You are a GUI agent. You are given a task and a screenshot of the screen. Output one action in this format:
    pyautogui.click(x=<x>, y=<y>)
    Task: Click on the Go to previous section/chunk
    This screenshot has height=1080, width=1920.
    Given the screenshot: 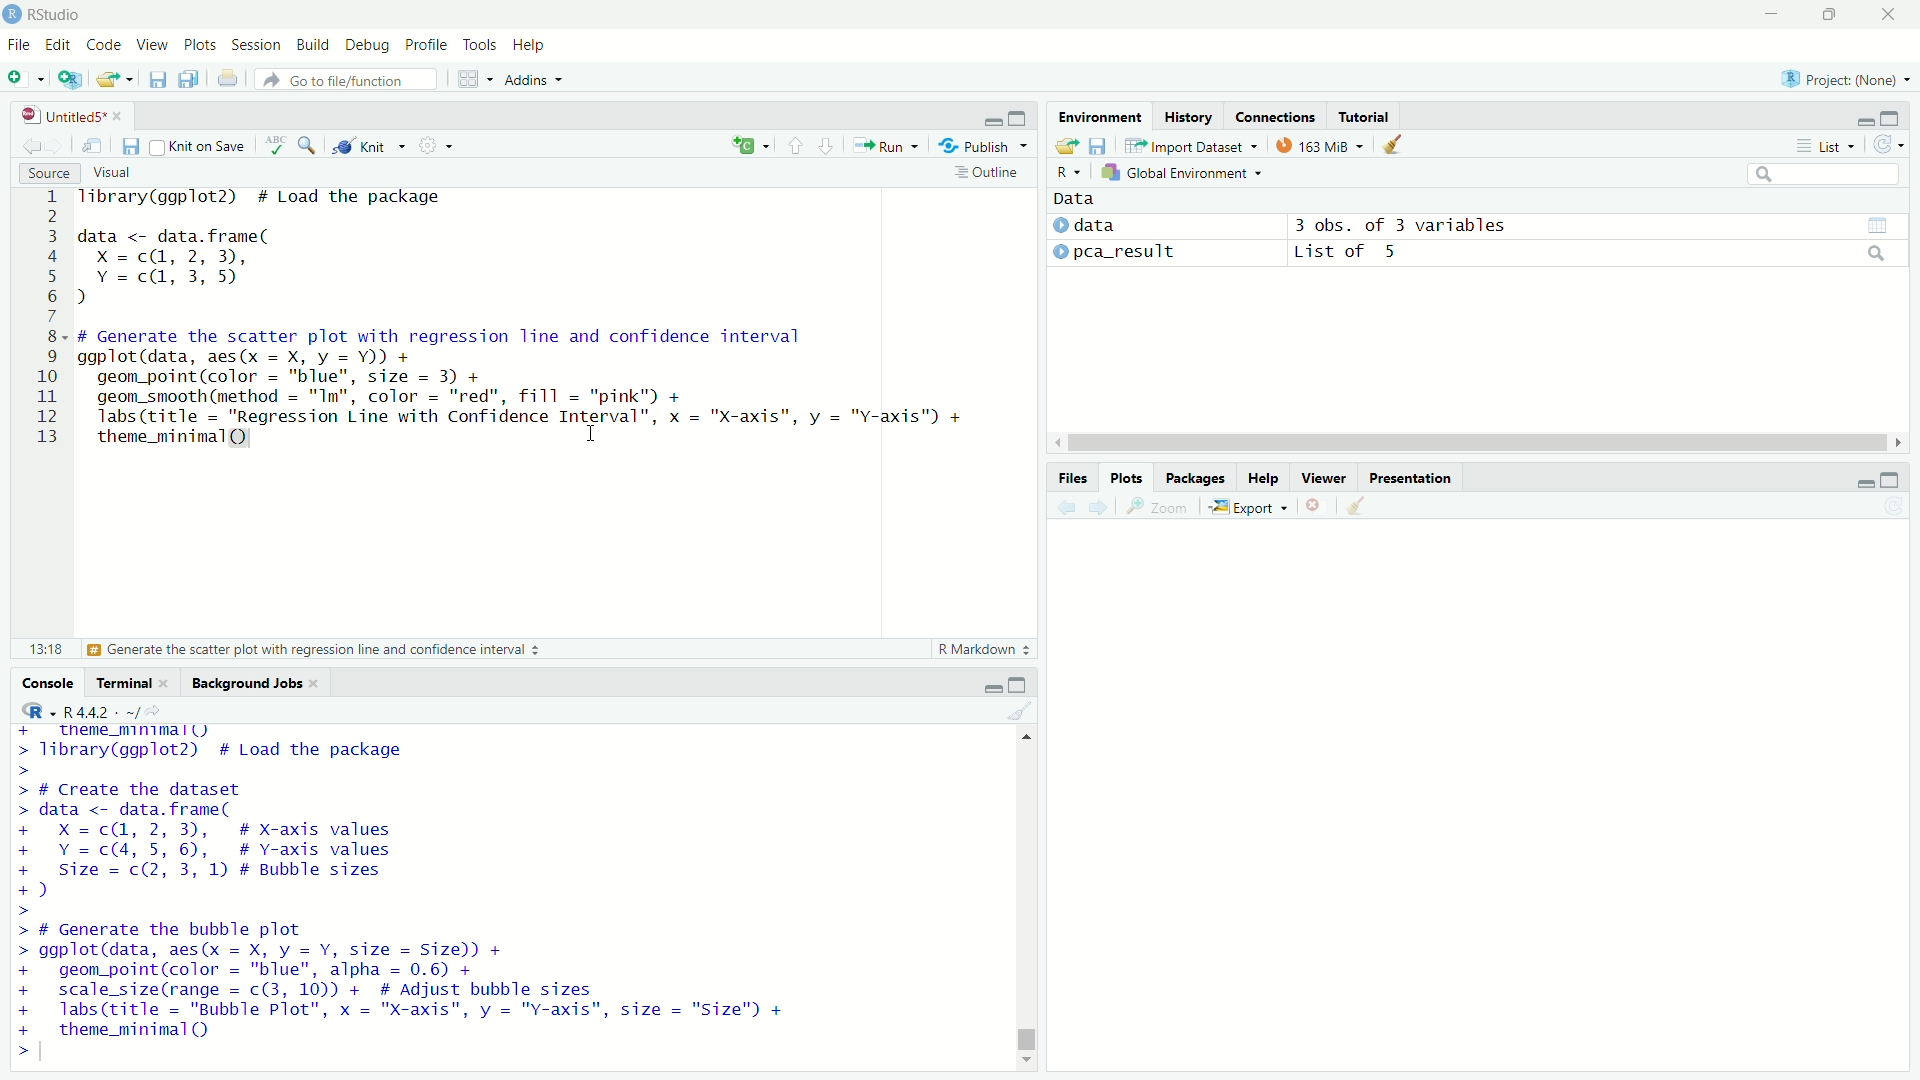 What is the action you would take?
    pyautogui.click(x=793, y=144)
    